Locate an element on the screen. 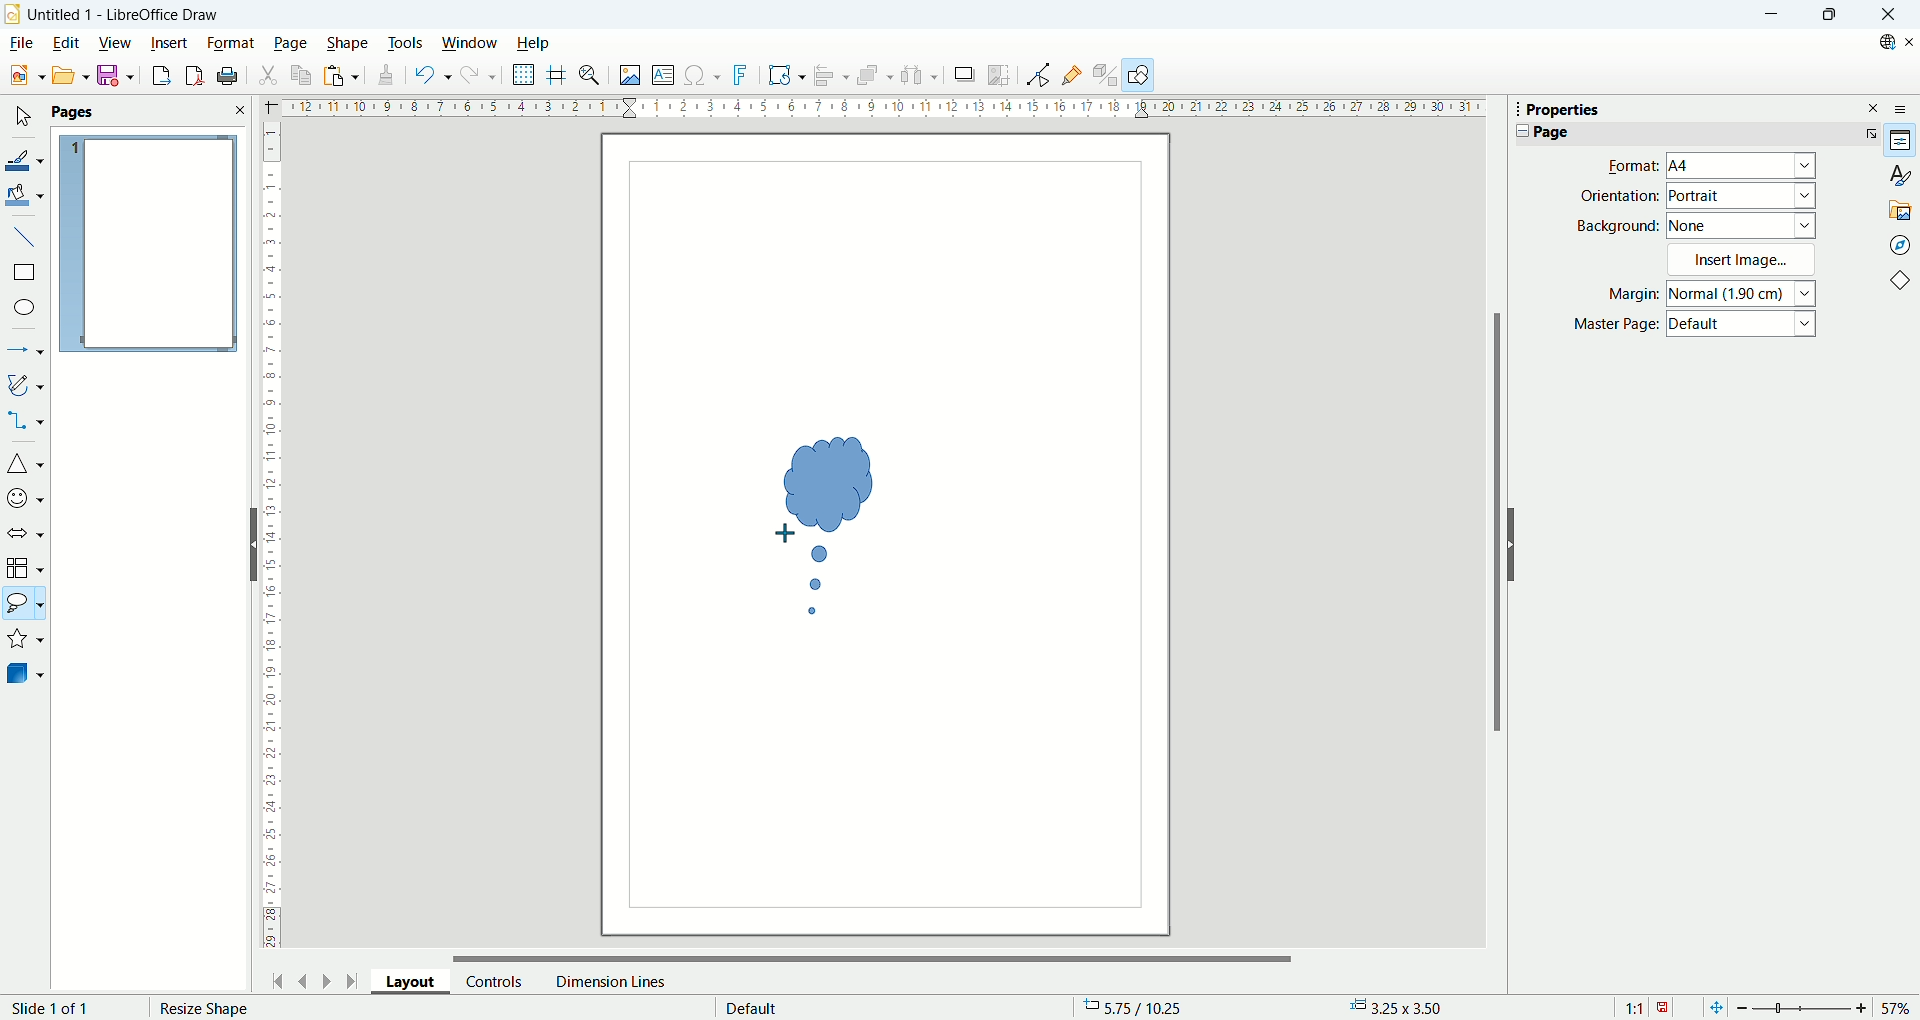  Sidebar settings is located at coordinates (1906, 108).